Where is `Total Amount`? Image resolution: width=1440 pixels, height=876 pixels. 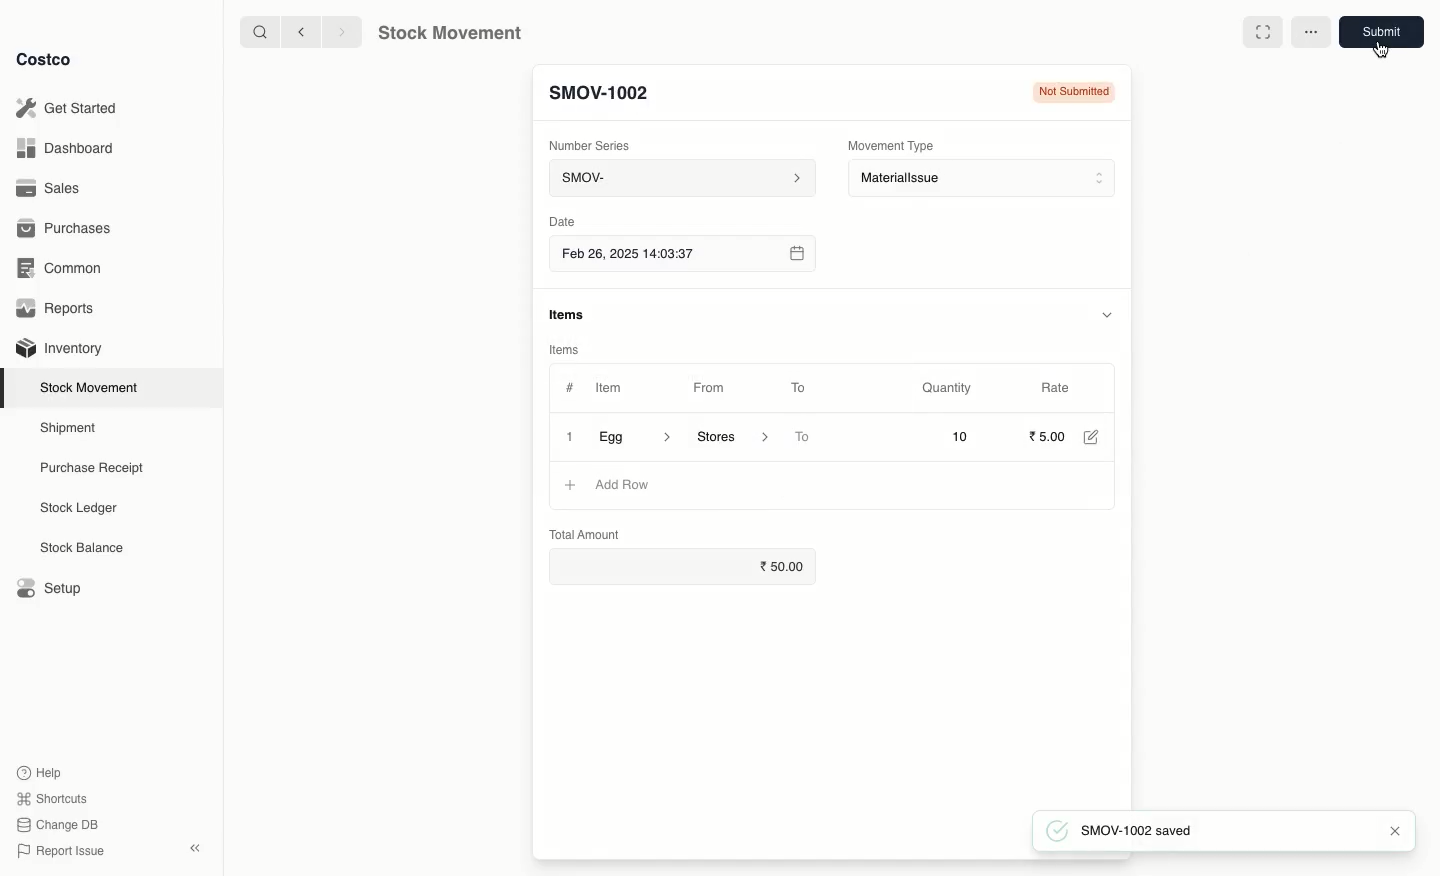 Total Amount is located at coordinates (585, 533).